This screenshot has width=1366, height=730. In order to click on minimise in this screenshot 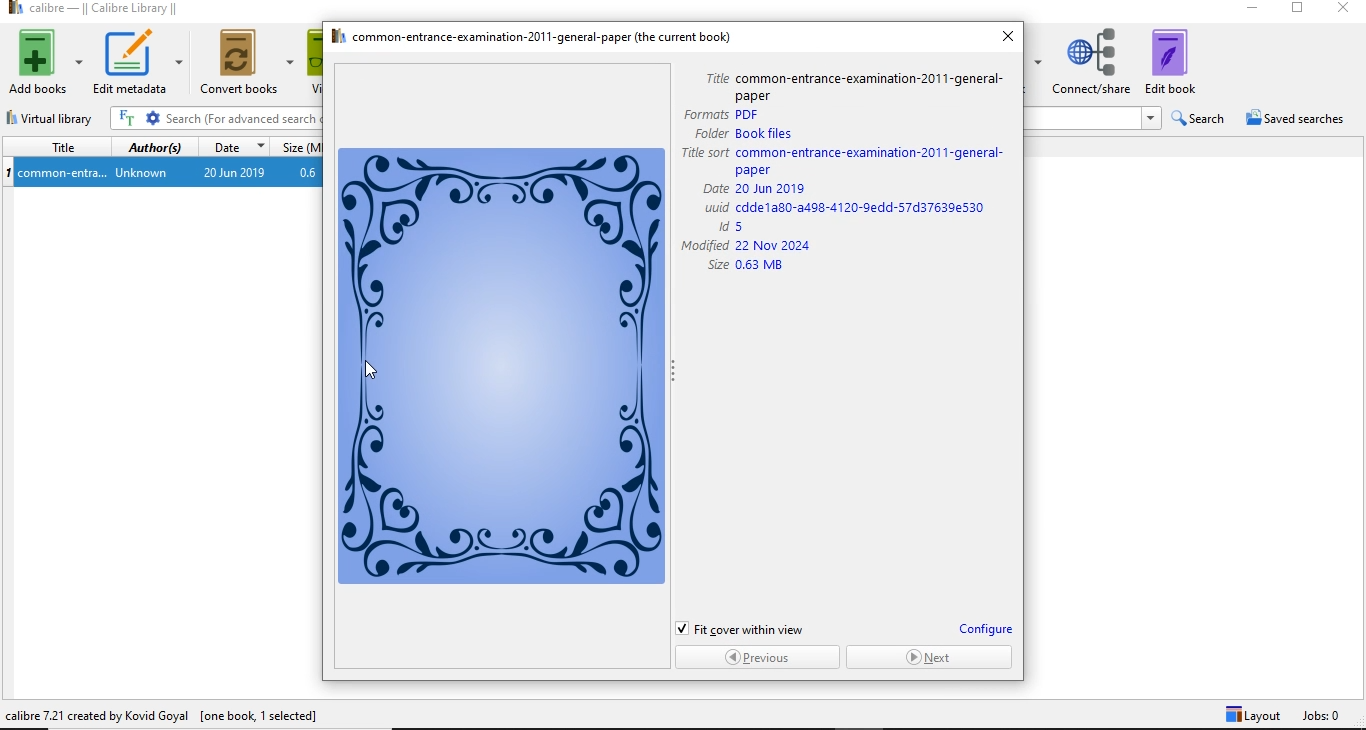, I will do `click(1258, 11)`.